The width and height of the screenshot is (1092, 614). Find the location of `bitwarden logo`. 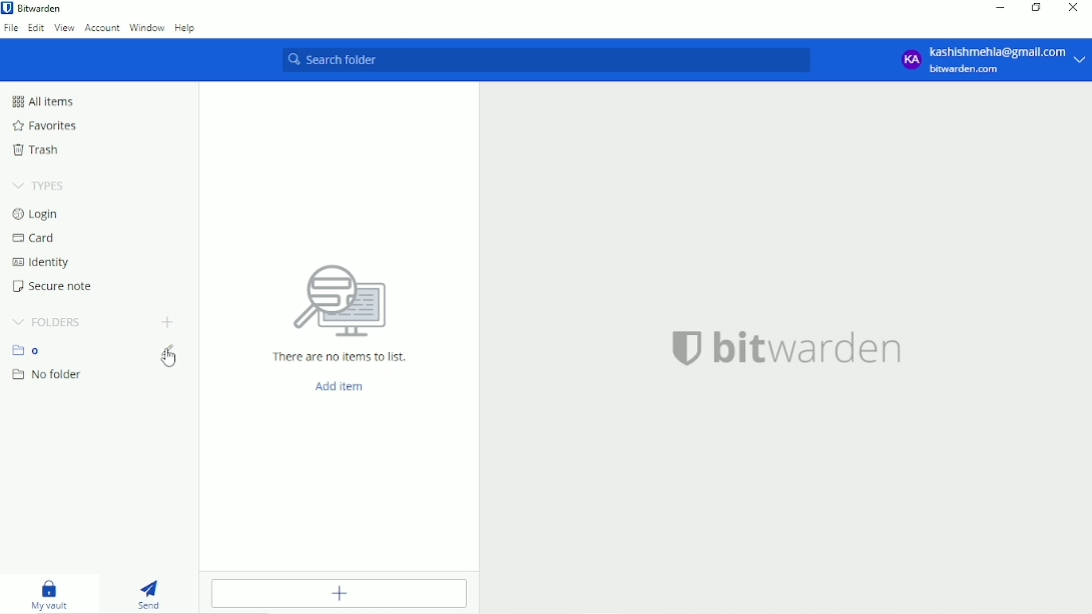

bitwarden logo is located at coordinates (684, 347).